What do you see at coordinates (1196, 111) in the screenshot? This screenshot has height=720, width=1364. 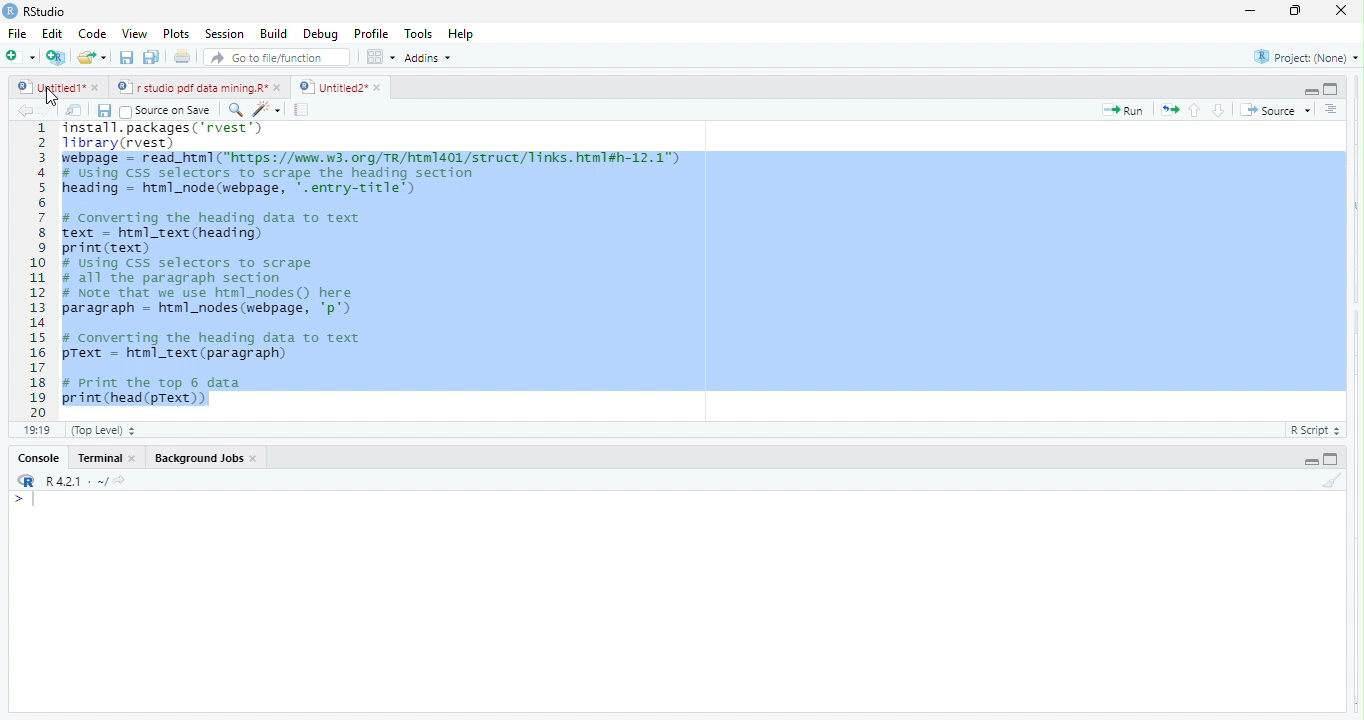 I see `go to previous section/chunk` at bounding box center [1196, 111].